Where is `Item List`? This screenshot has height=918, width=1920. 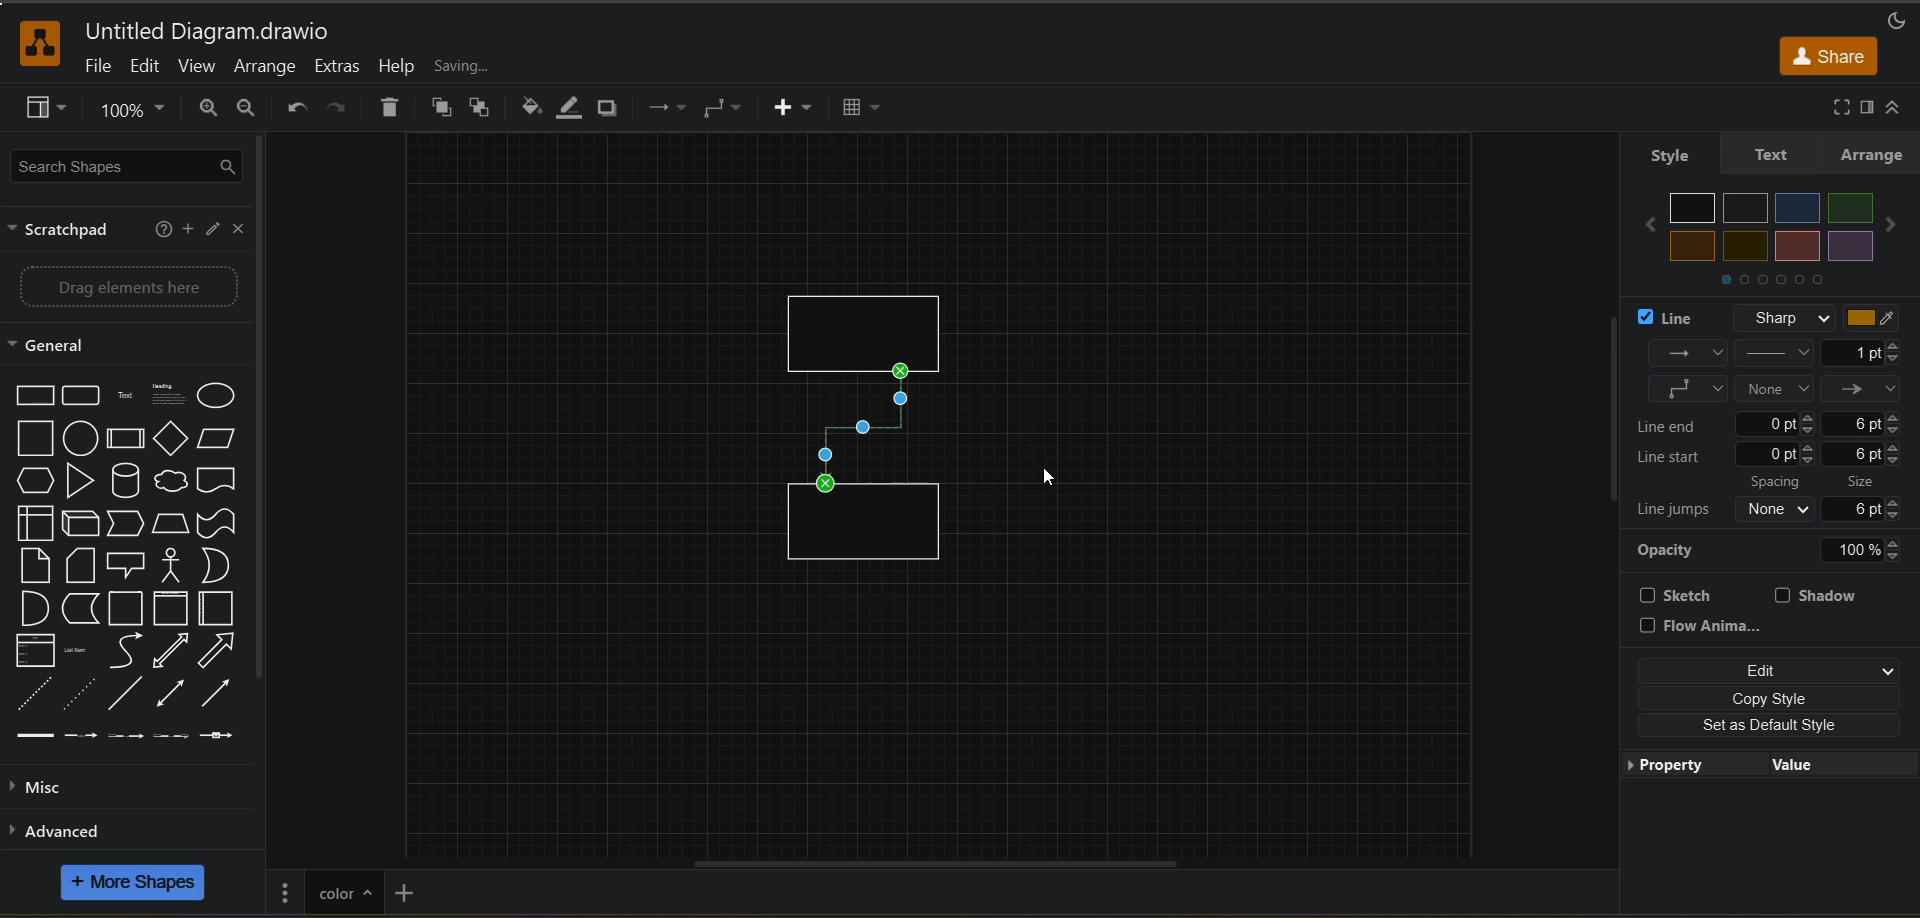
Item List is located at coordinates (84, 651).